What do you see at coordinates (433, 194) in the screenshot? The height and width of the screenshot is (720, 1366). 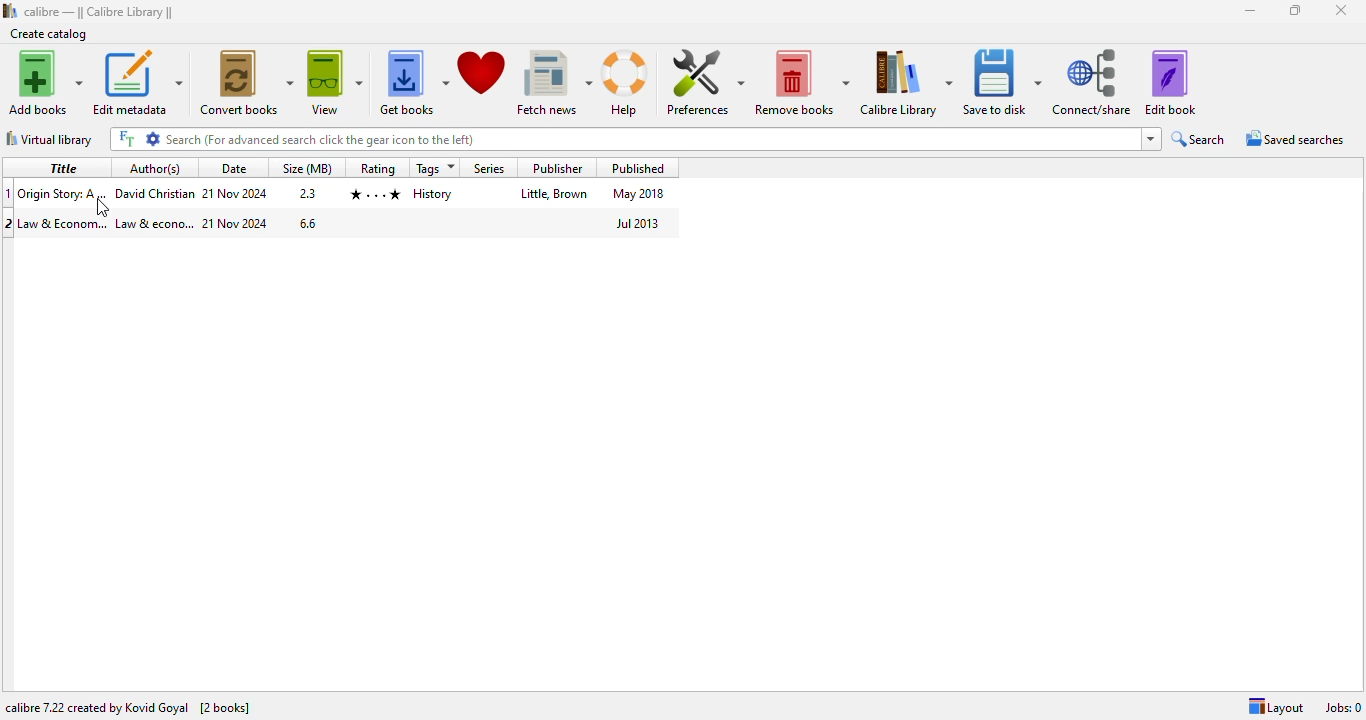 I see `tag` at bounding box center [433, 194].